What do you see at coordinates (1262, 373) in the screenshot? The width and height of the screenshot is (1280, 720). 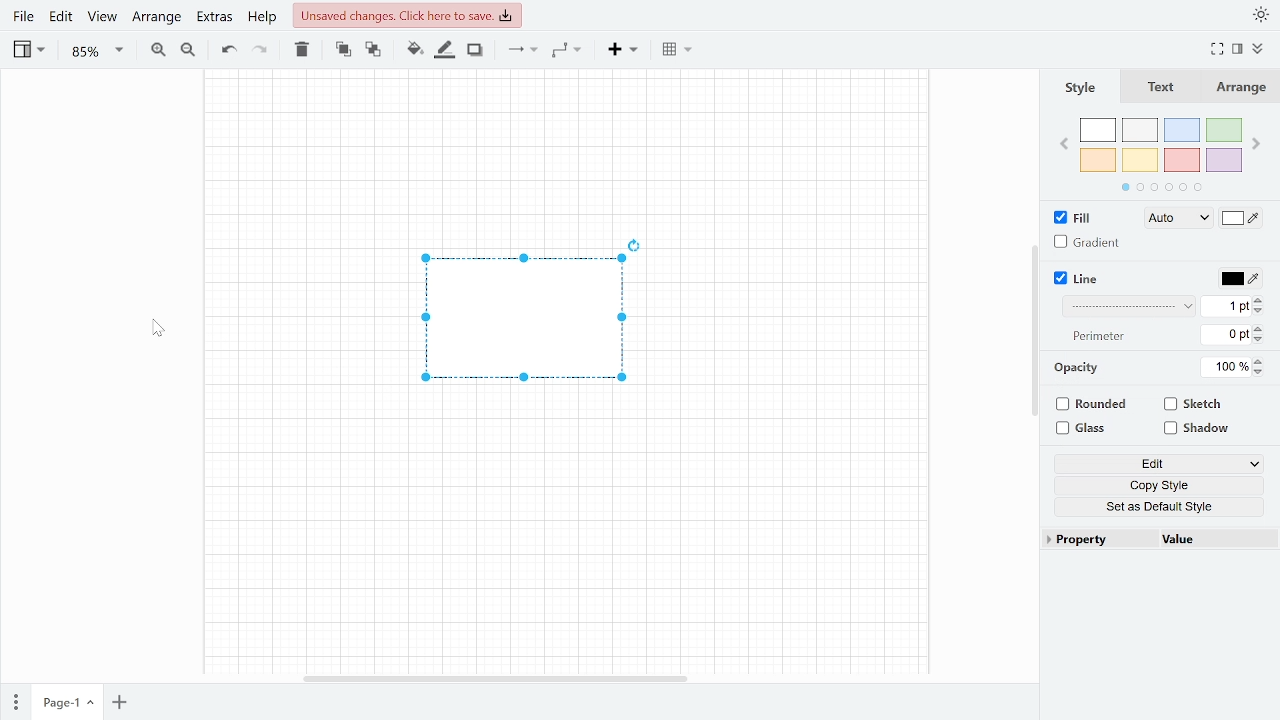 I see `Decrease opacity` at bounding box center [1262, 373].